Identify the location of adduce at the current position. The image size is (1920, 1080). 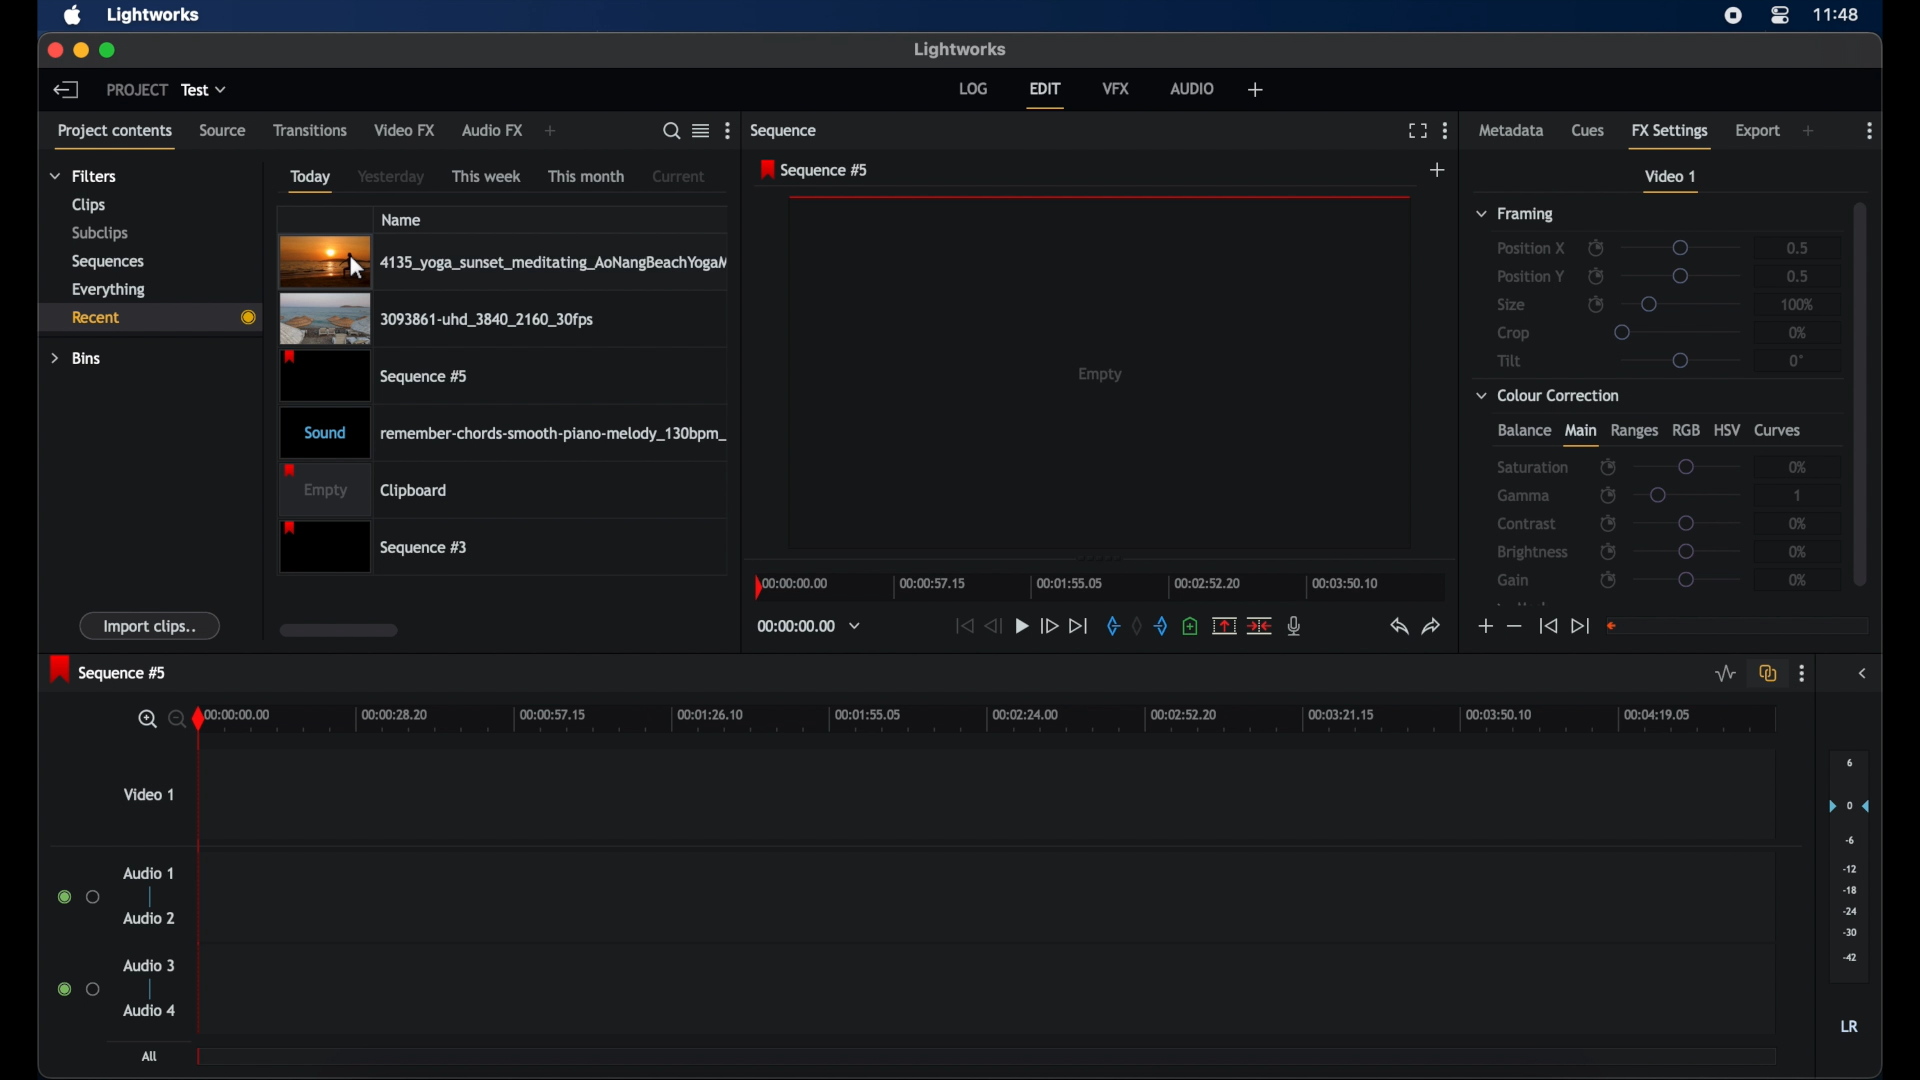
(1190, 625).